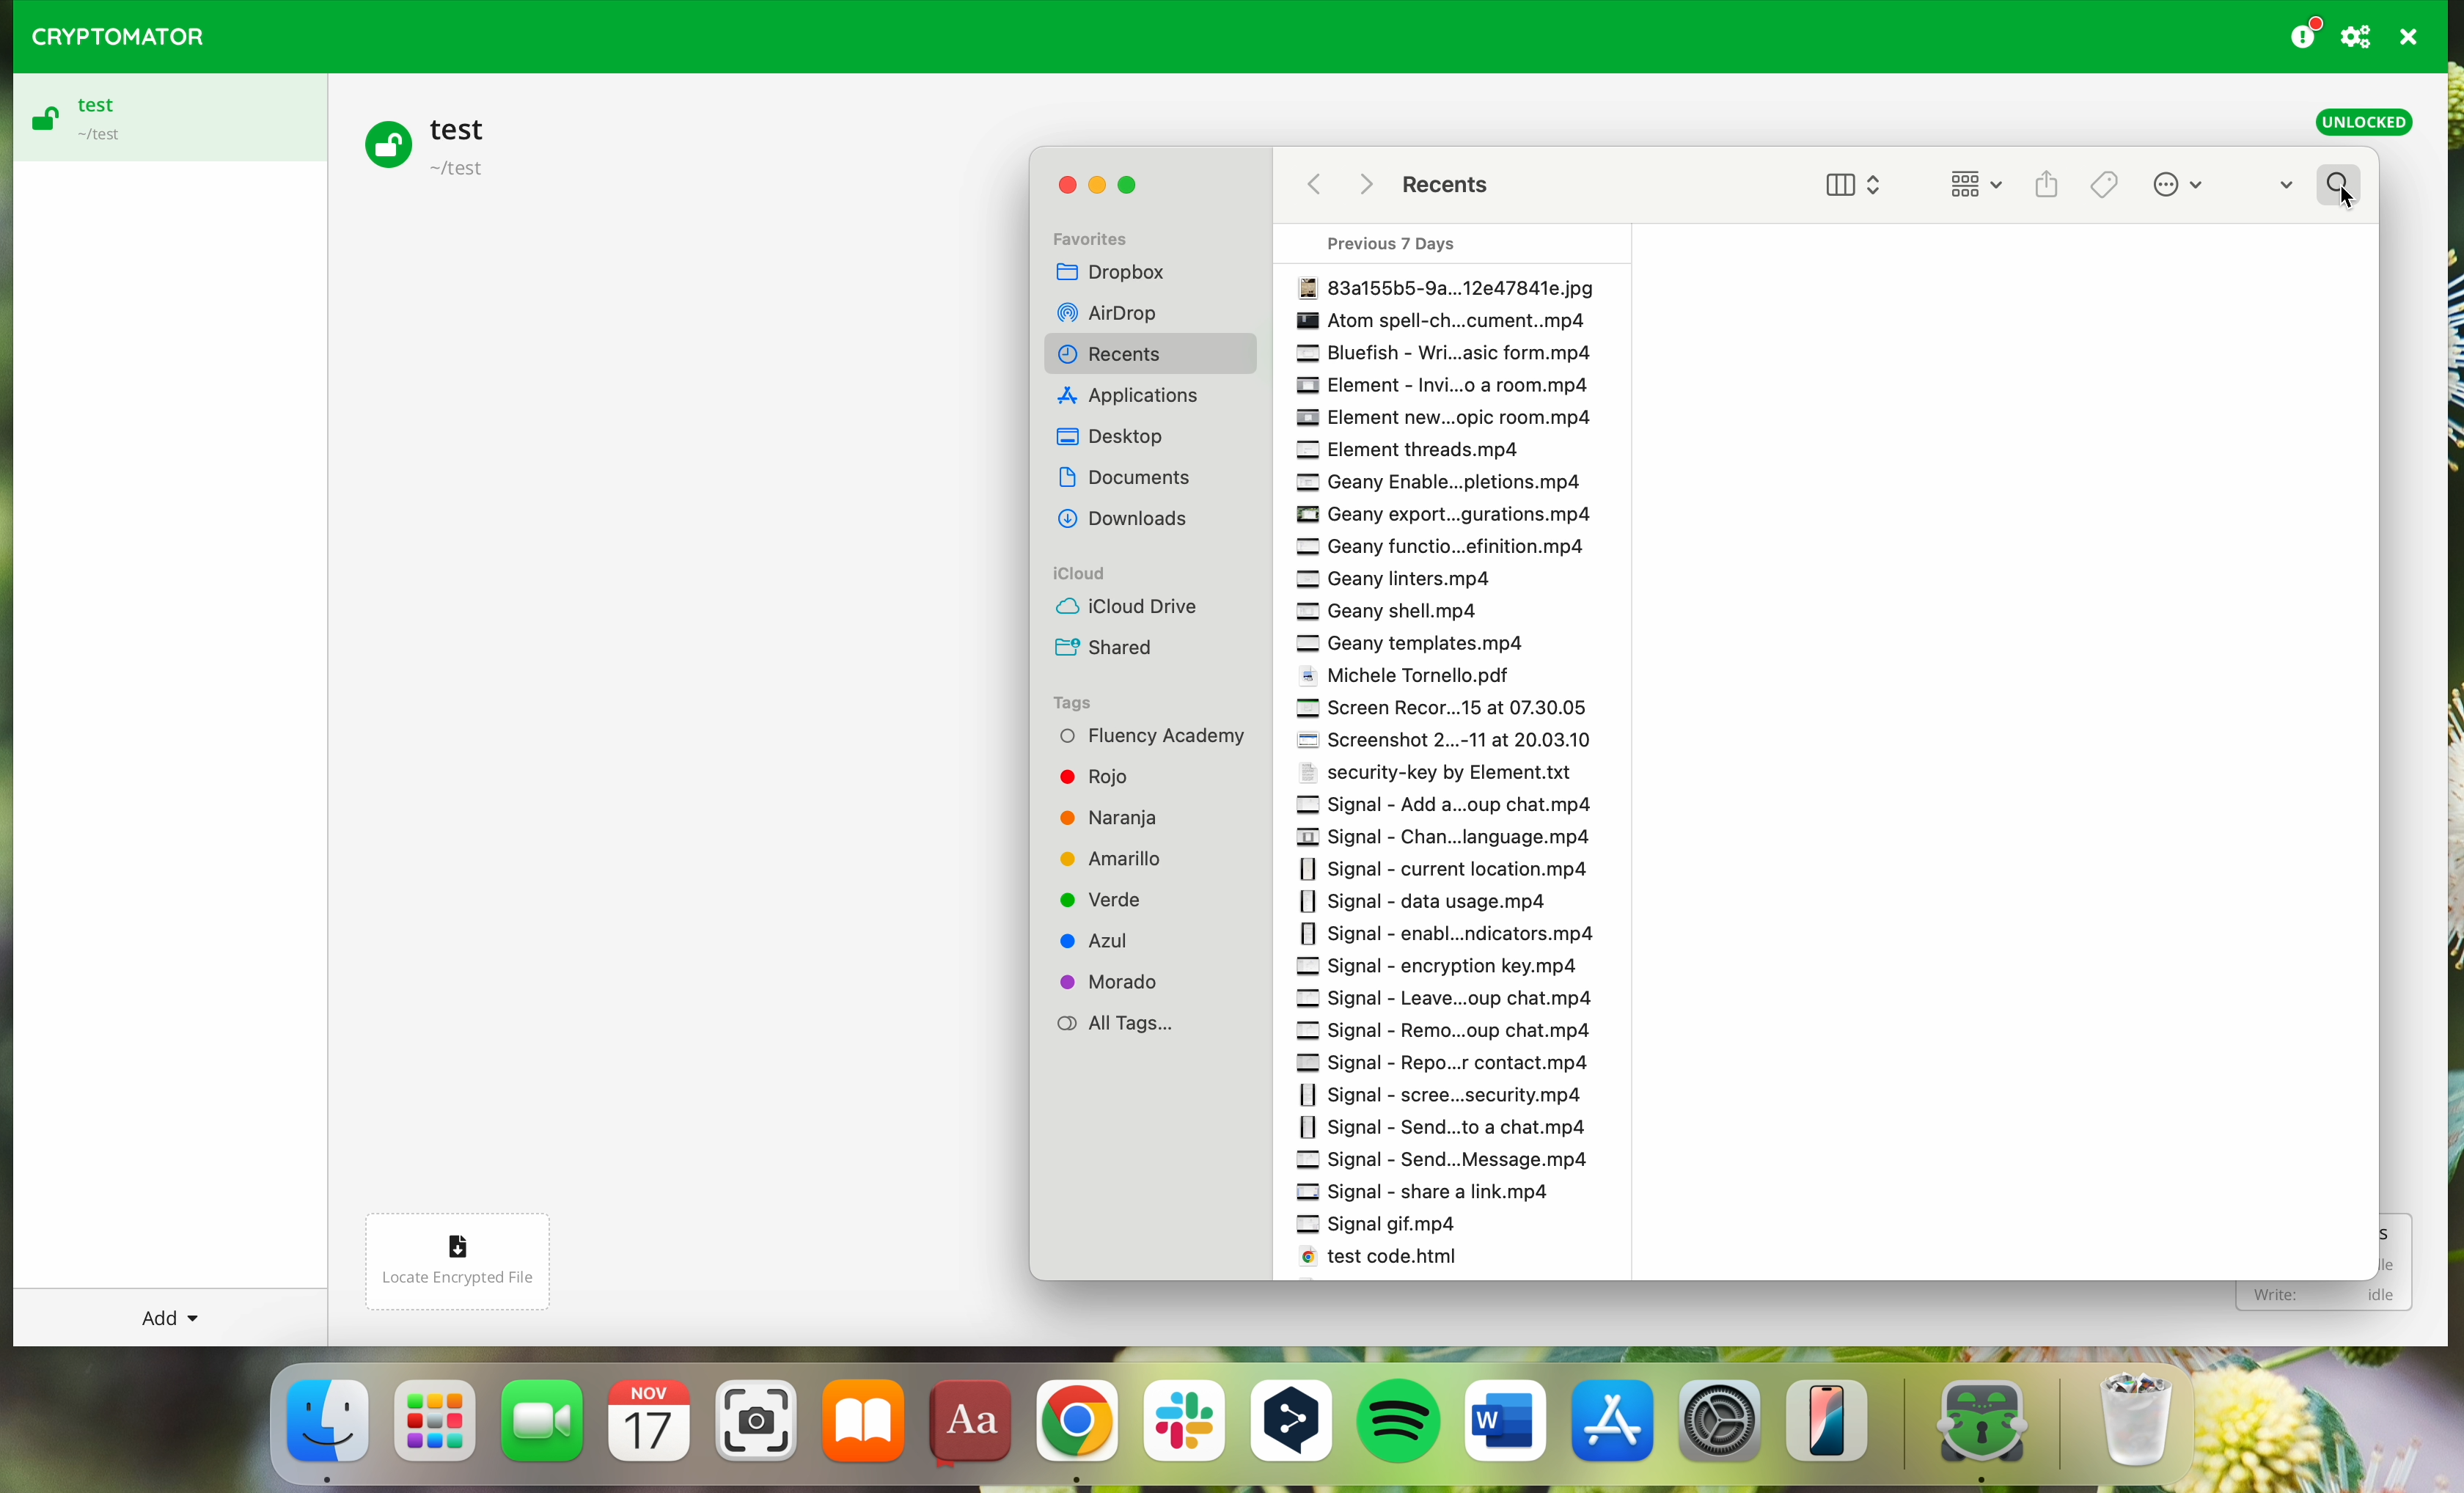  I want to click on launchpad, so click(437, 1433).